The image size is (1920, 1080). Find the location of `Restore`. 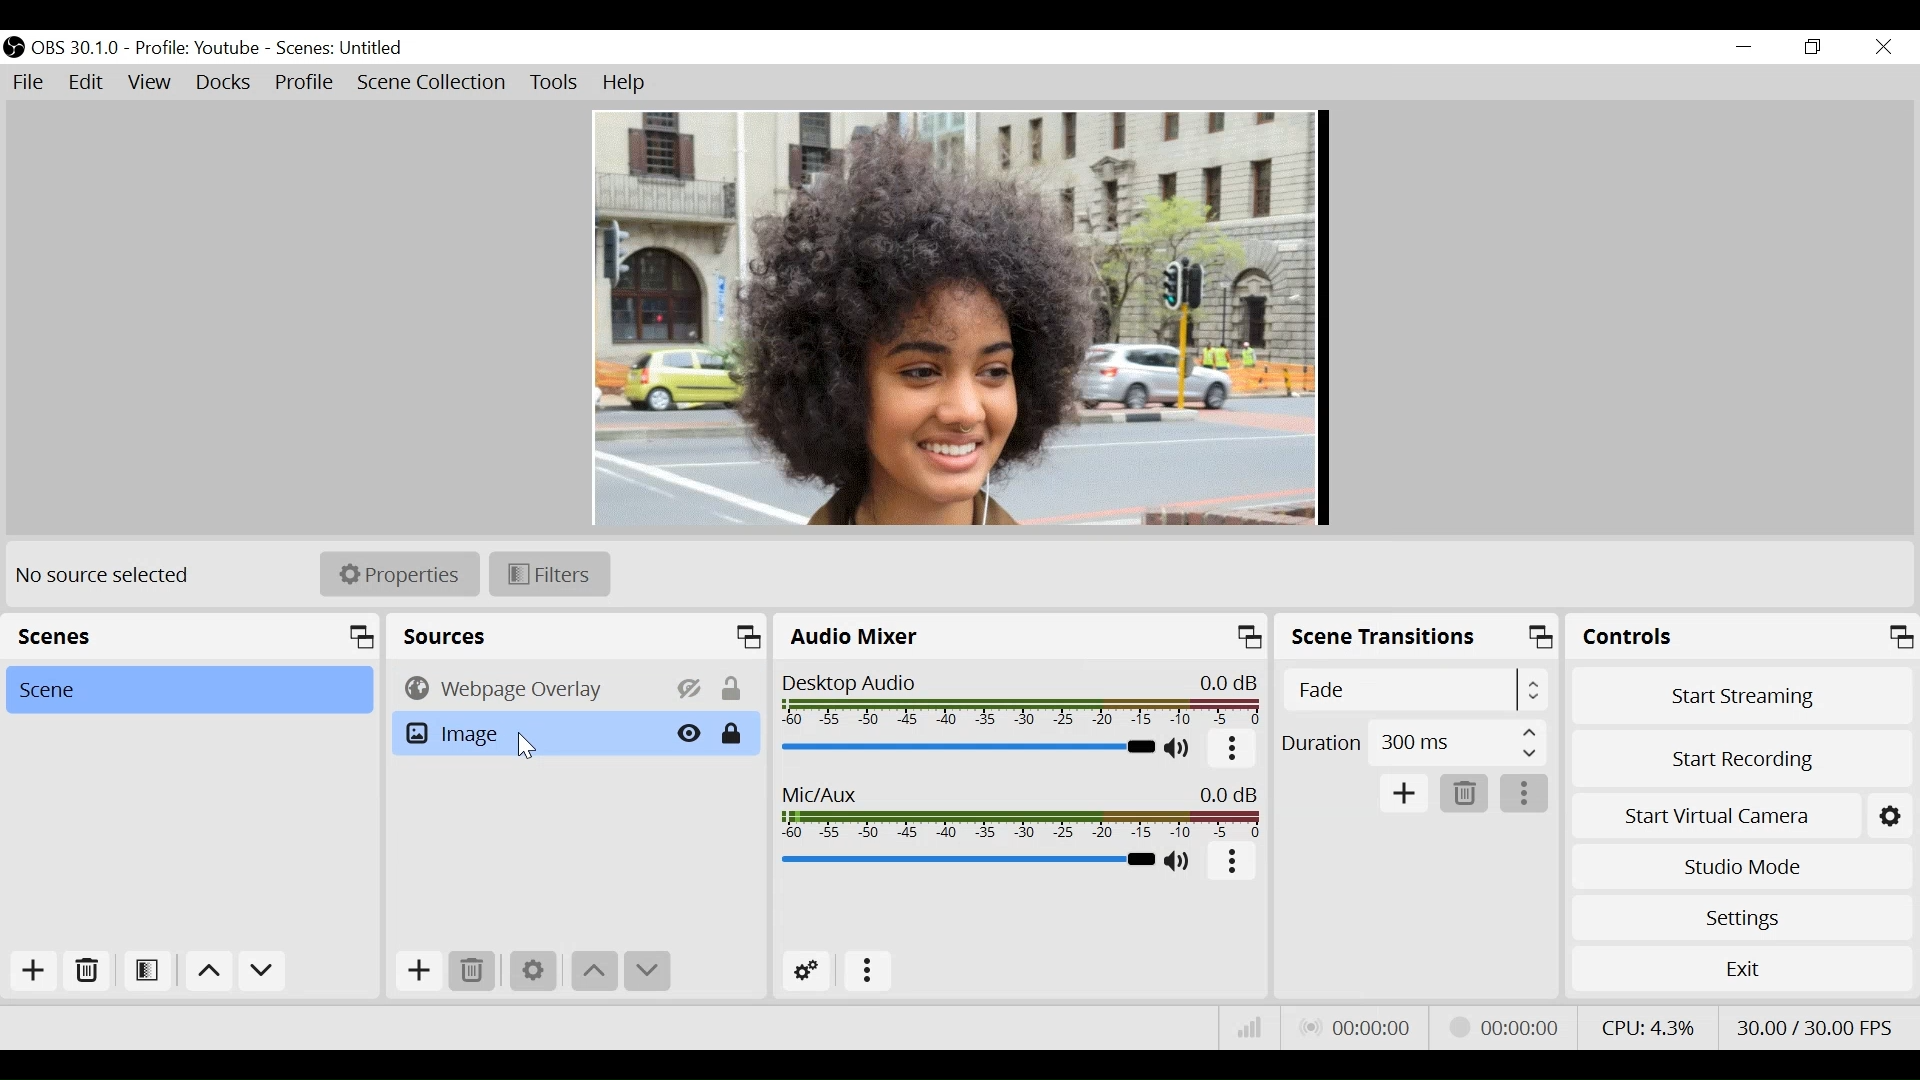

Restore is located at coordinates (1813, 48).